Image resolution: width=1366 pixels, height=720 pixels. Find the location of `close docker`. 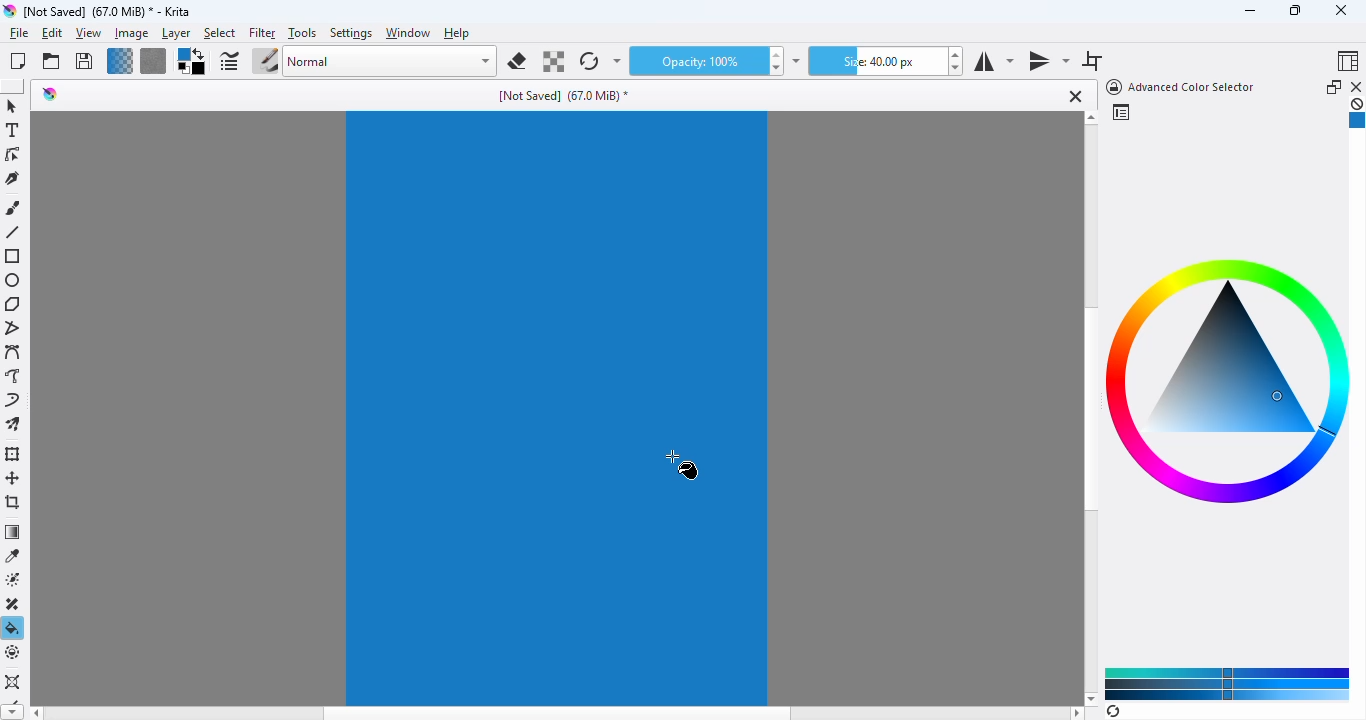

close docker is located at coordinates (1357, 86).